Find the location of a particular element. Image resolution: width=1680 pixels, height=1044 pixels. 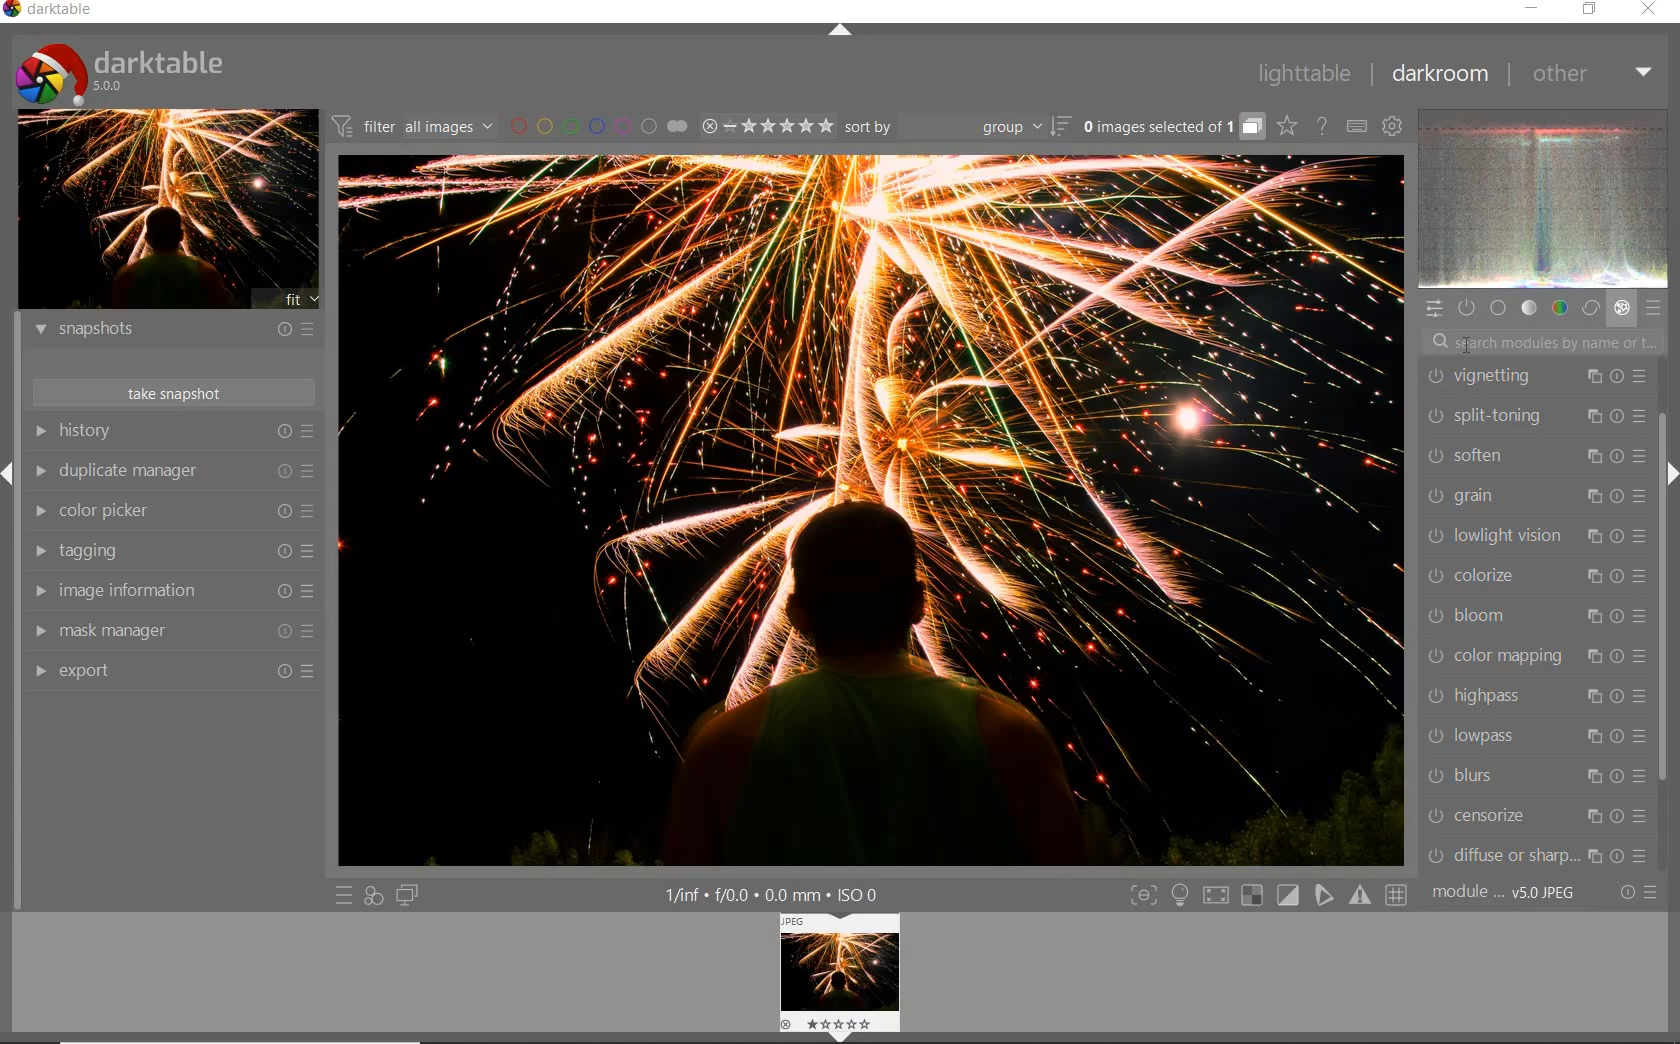

censorize is located at coordinates (1540, 818).